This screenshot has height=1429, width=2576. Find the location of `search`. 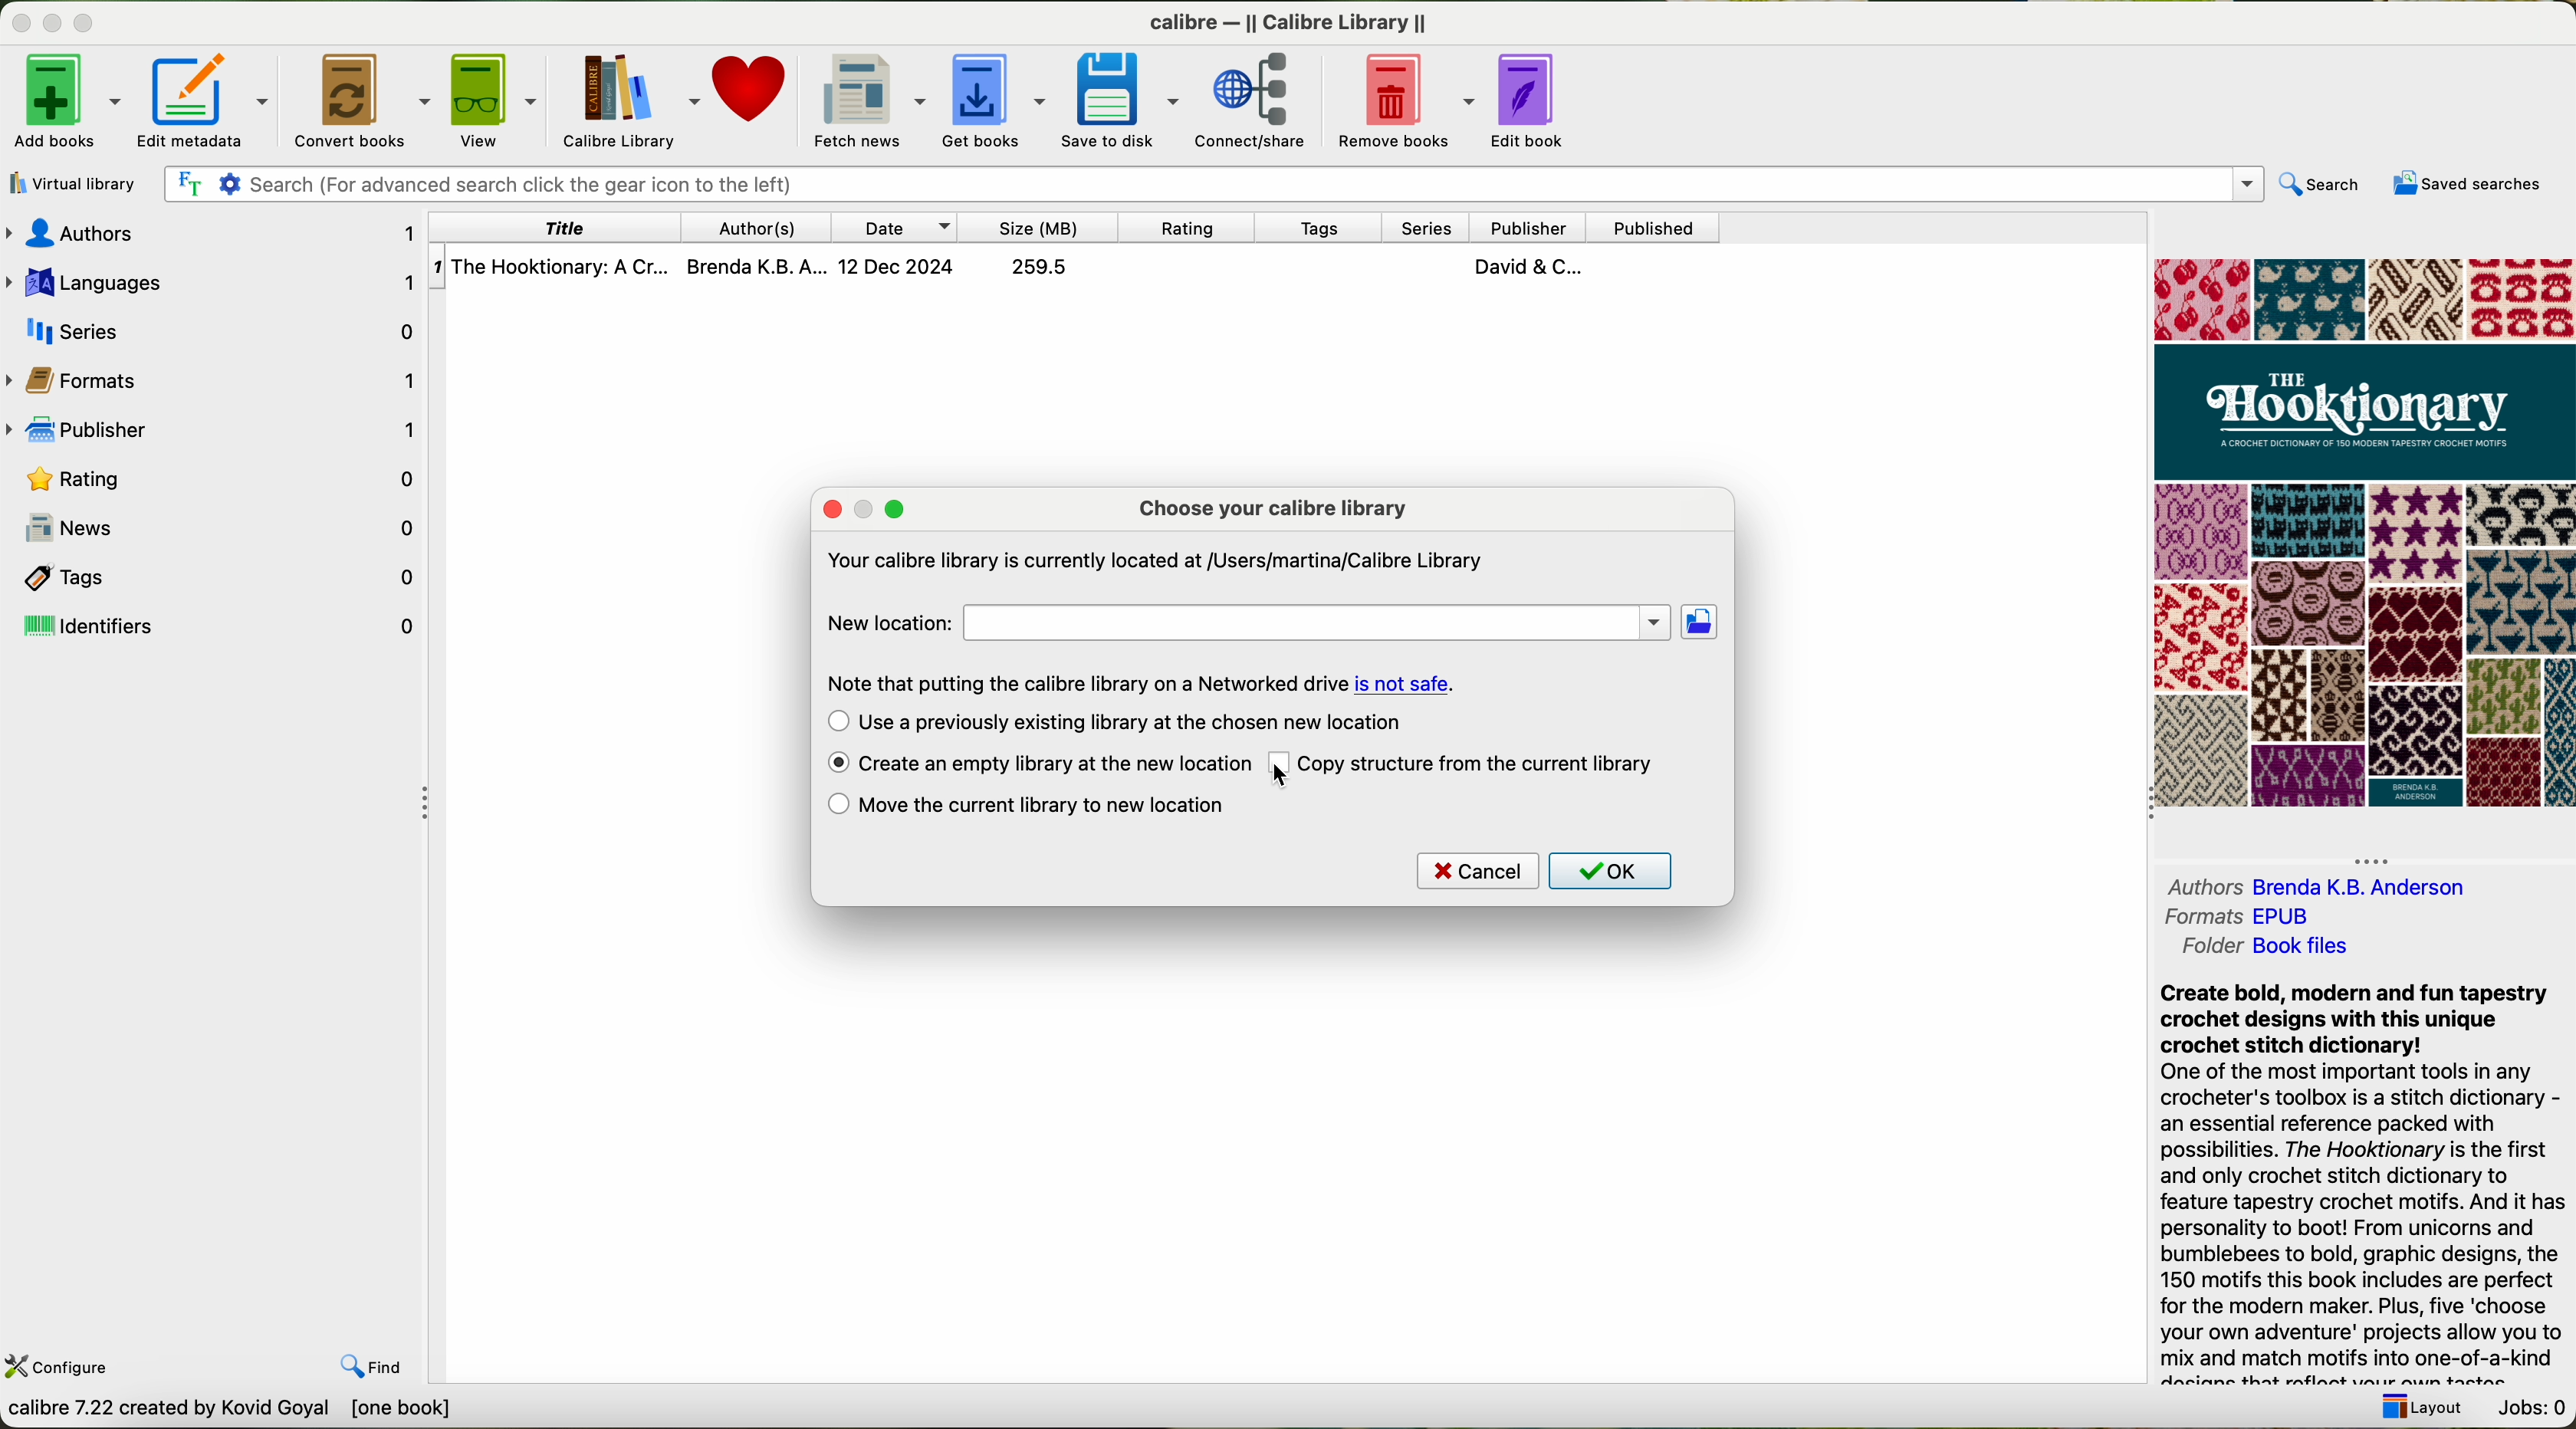

search is located at coordinates (2325, 185).